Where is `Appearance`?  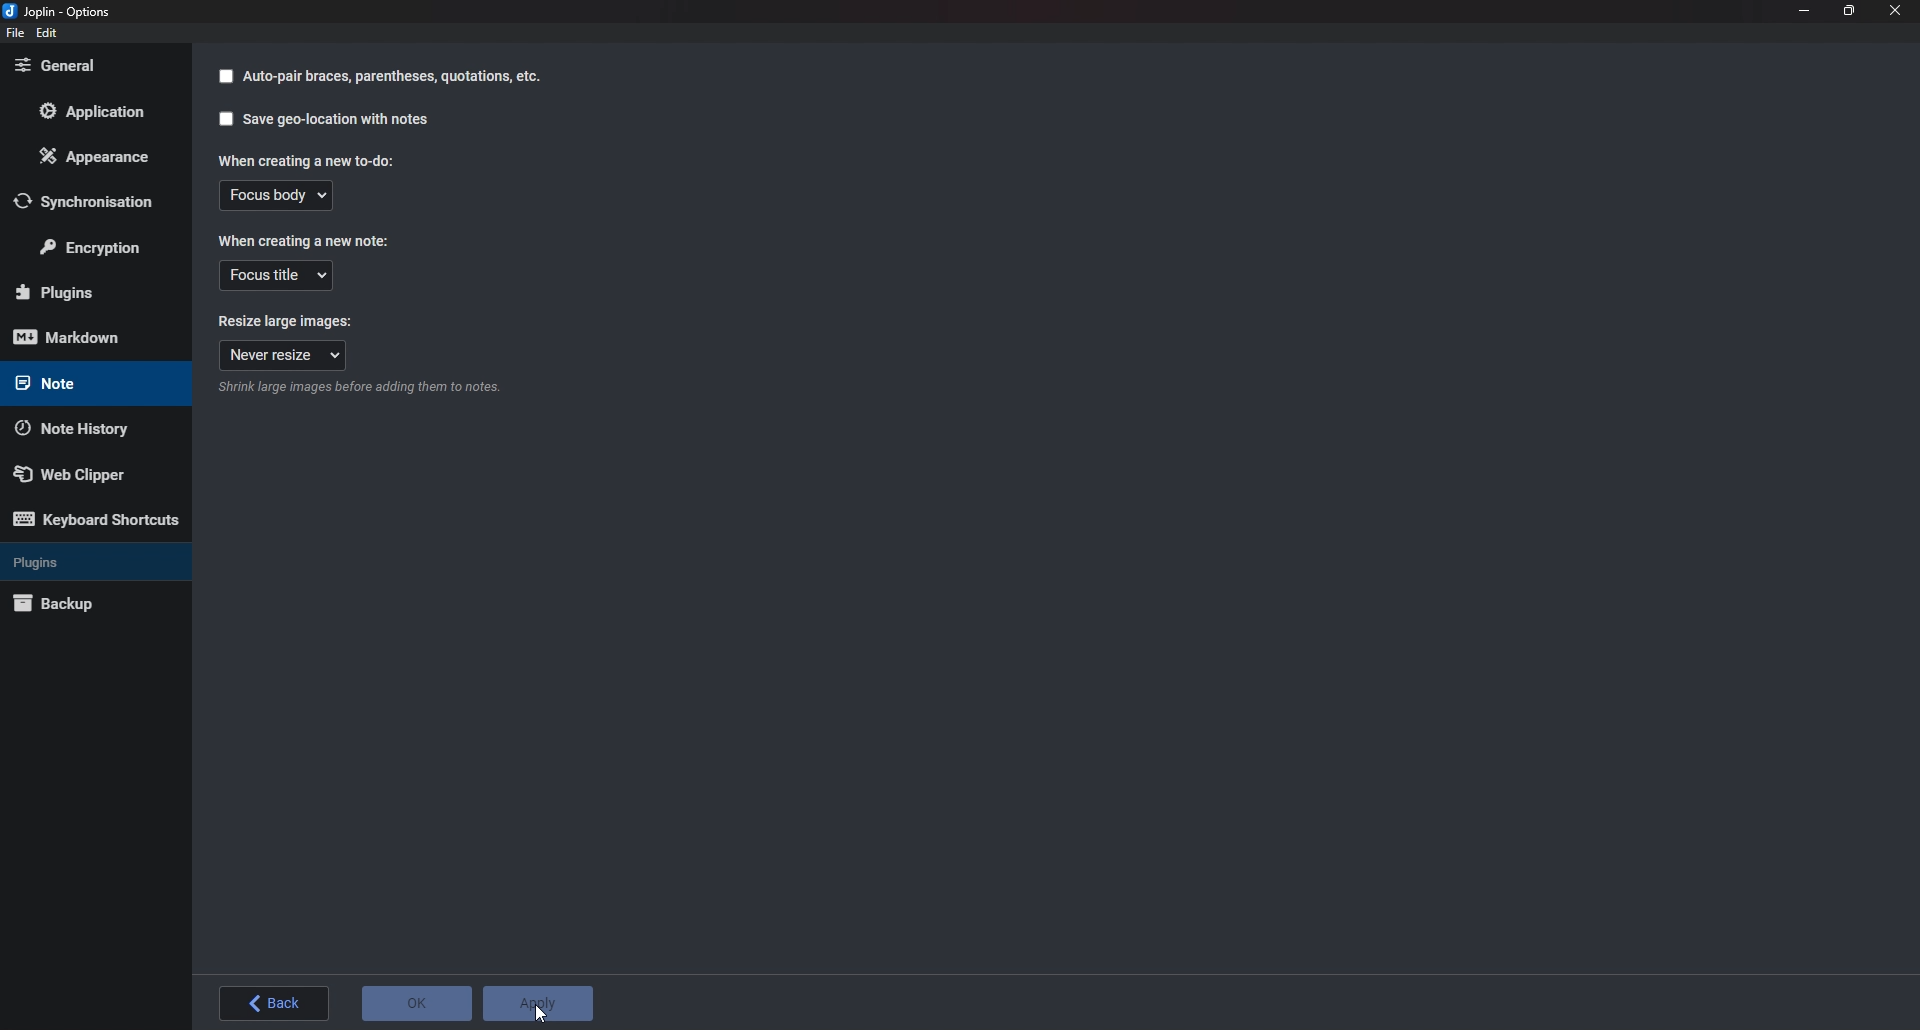
Appearance is located at coordinates (97, 160).